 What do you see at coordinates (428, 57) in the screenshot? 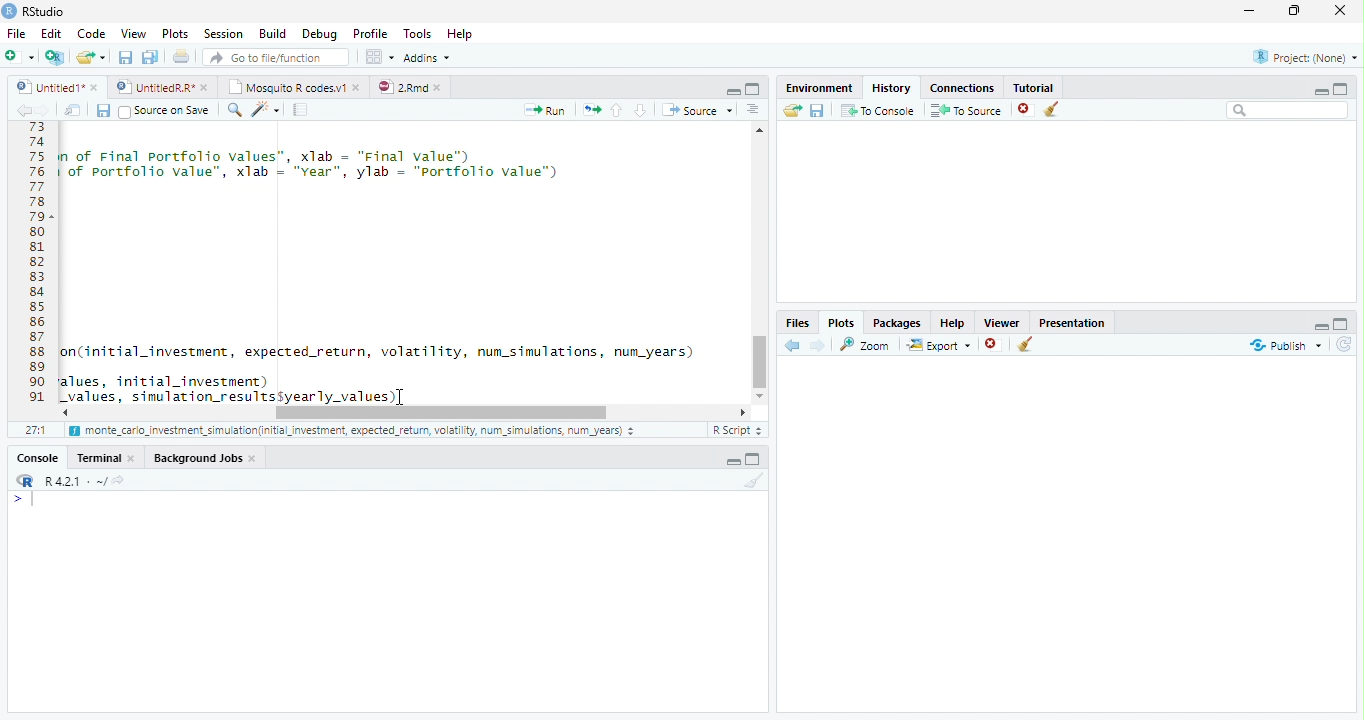
I see `Addins` at bounding box center [428, 57].